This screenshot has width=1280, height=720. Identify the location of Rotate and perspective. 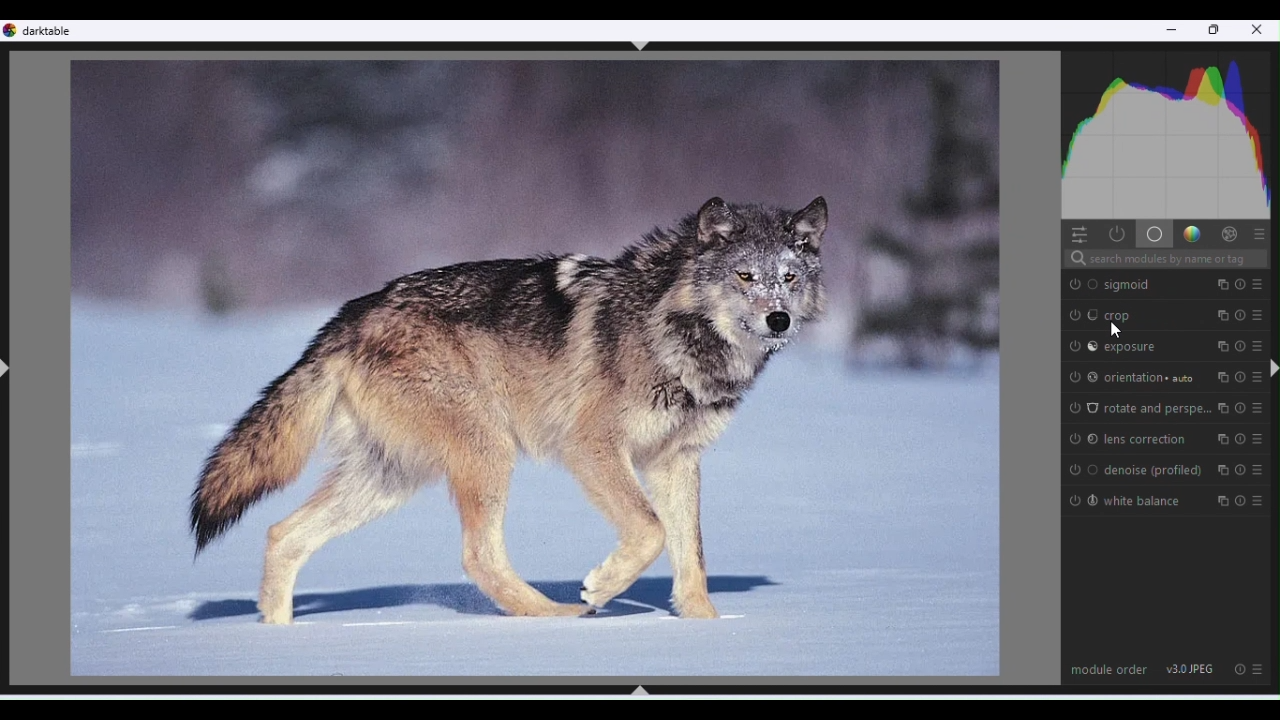
(1166, 408).